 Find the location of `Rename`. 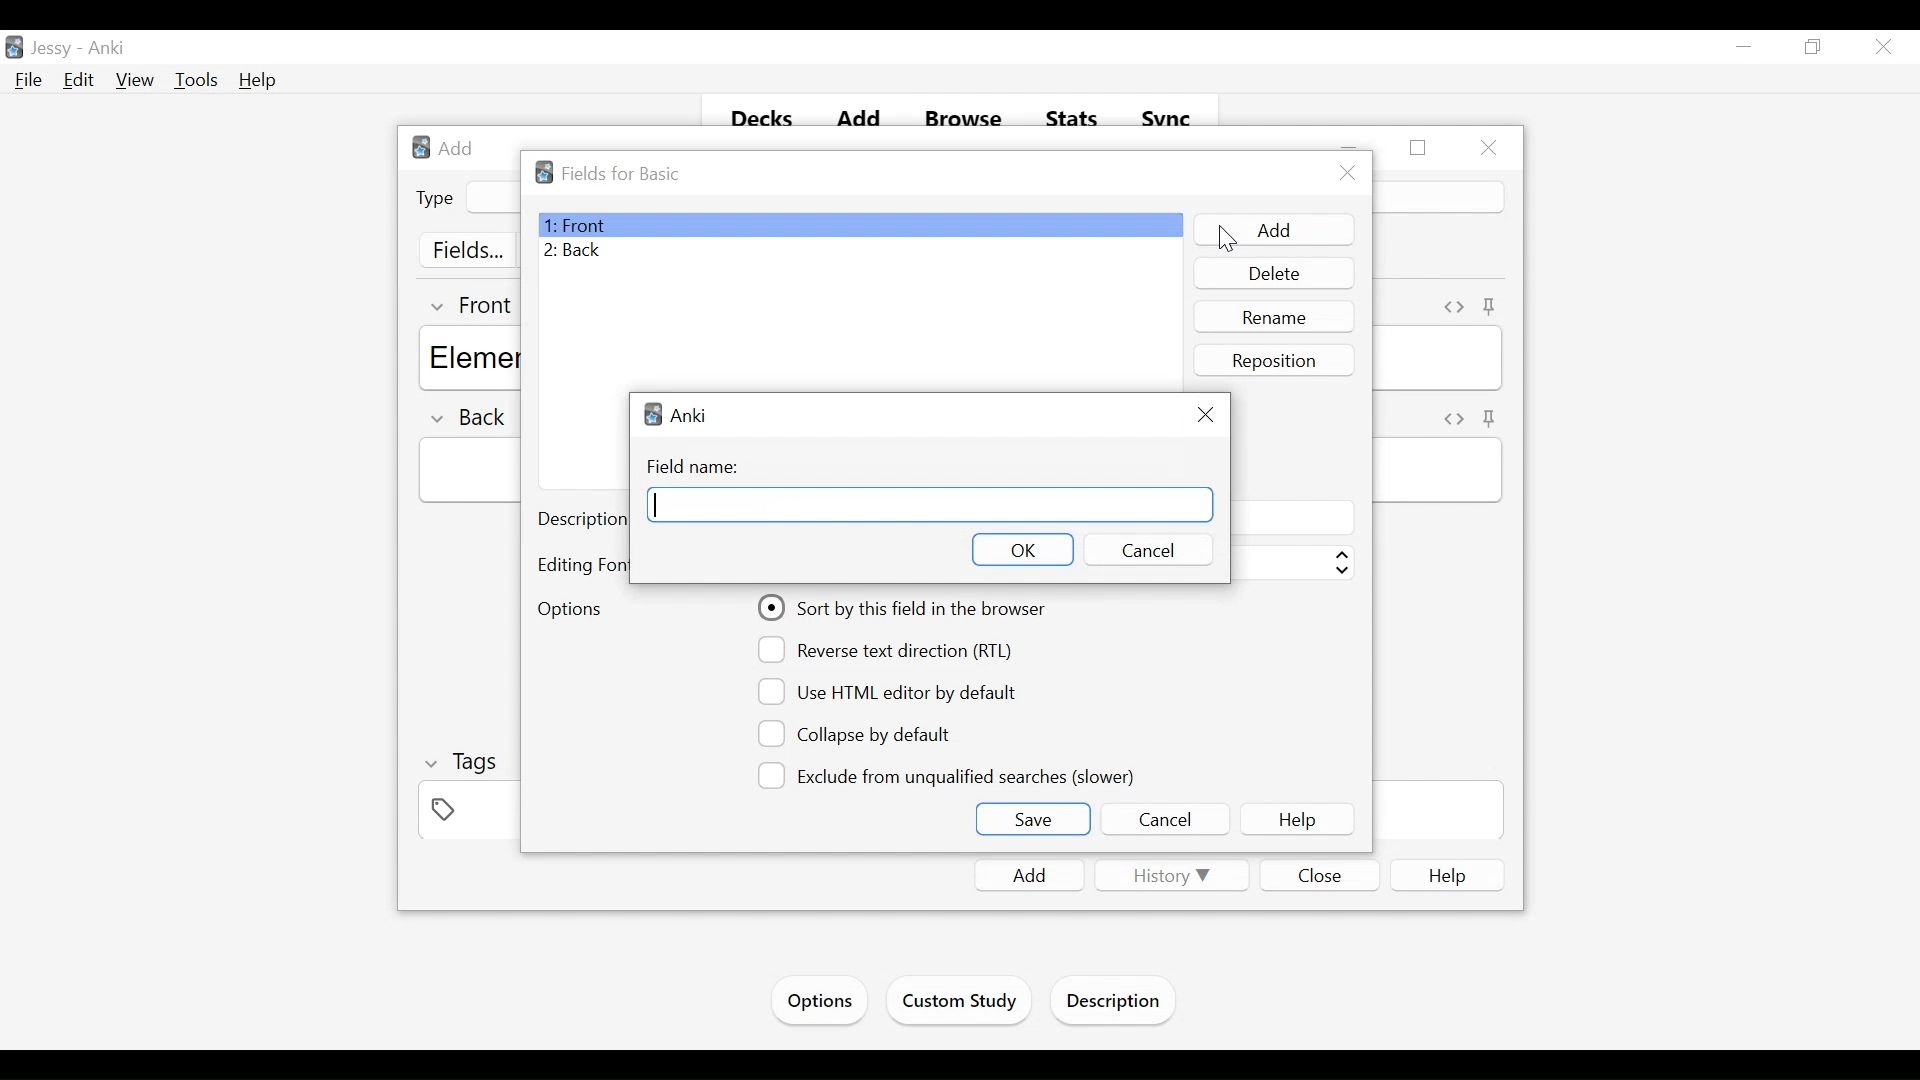

Rename is located at coordinates (1274, 318).